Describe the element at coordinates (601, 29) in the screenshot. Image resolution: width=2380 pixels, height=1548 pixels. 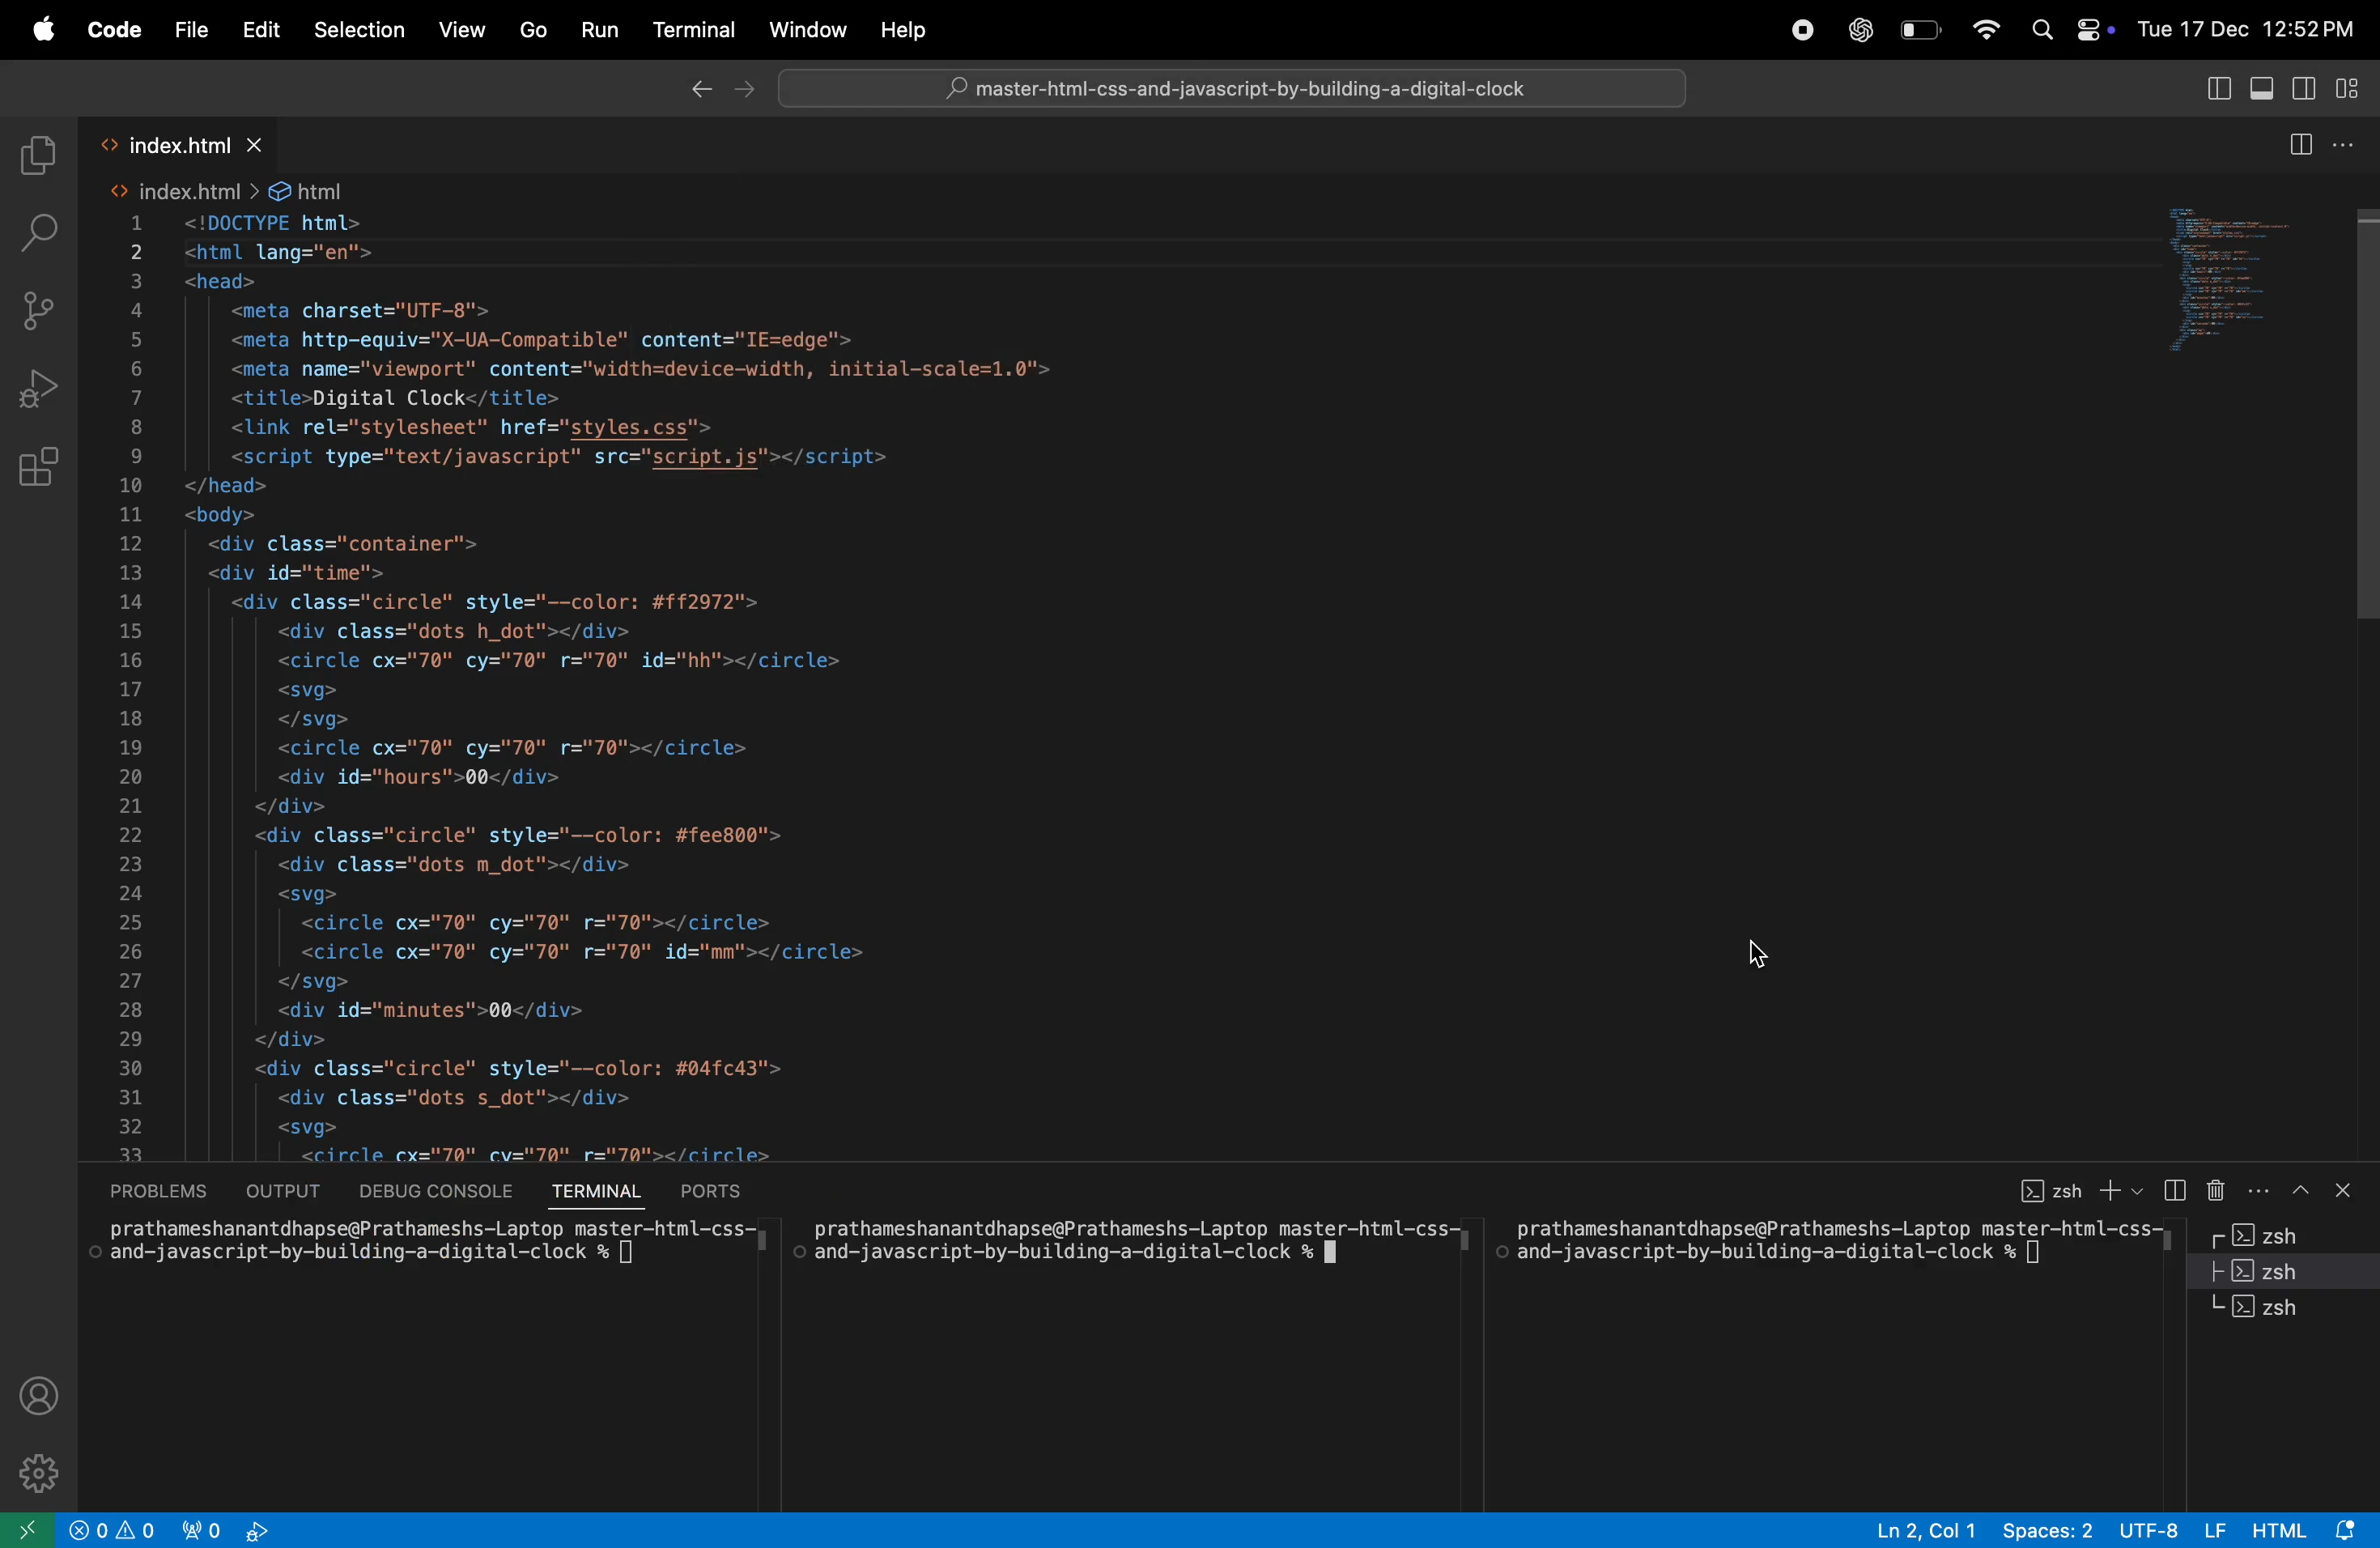
I see `Run` at that location.